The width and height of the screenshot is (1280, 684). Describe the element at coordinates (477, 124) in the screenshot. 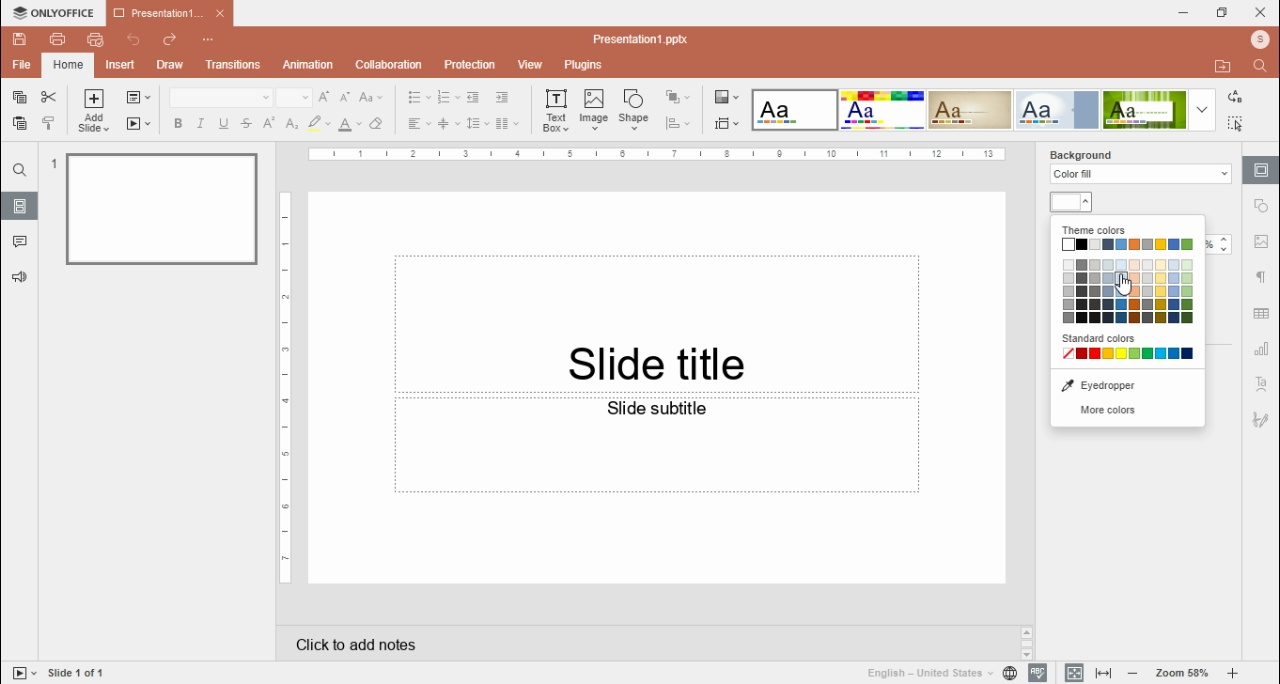

I see `line spacing` at that location.